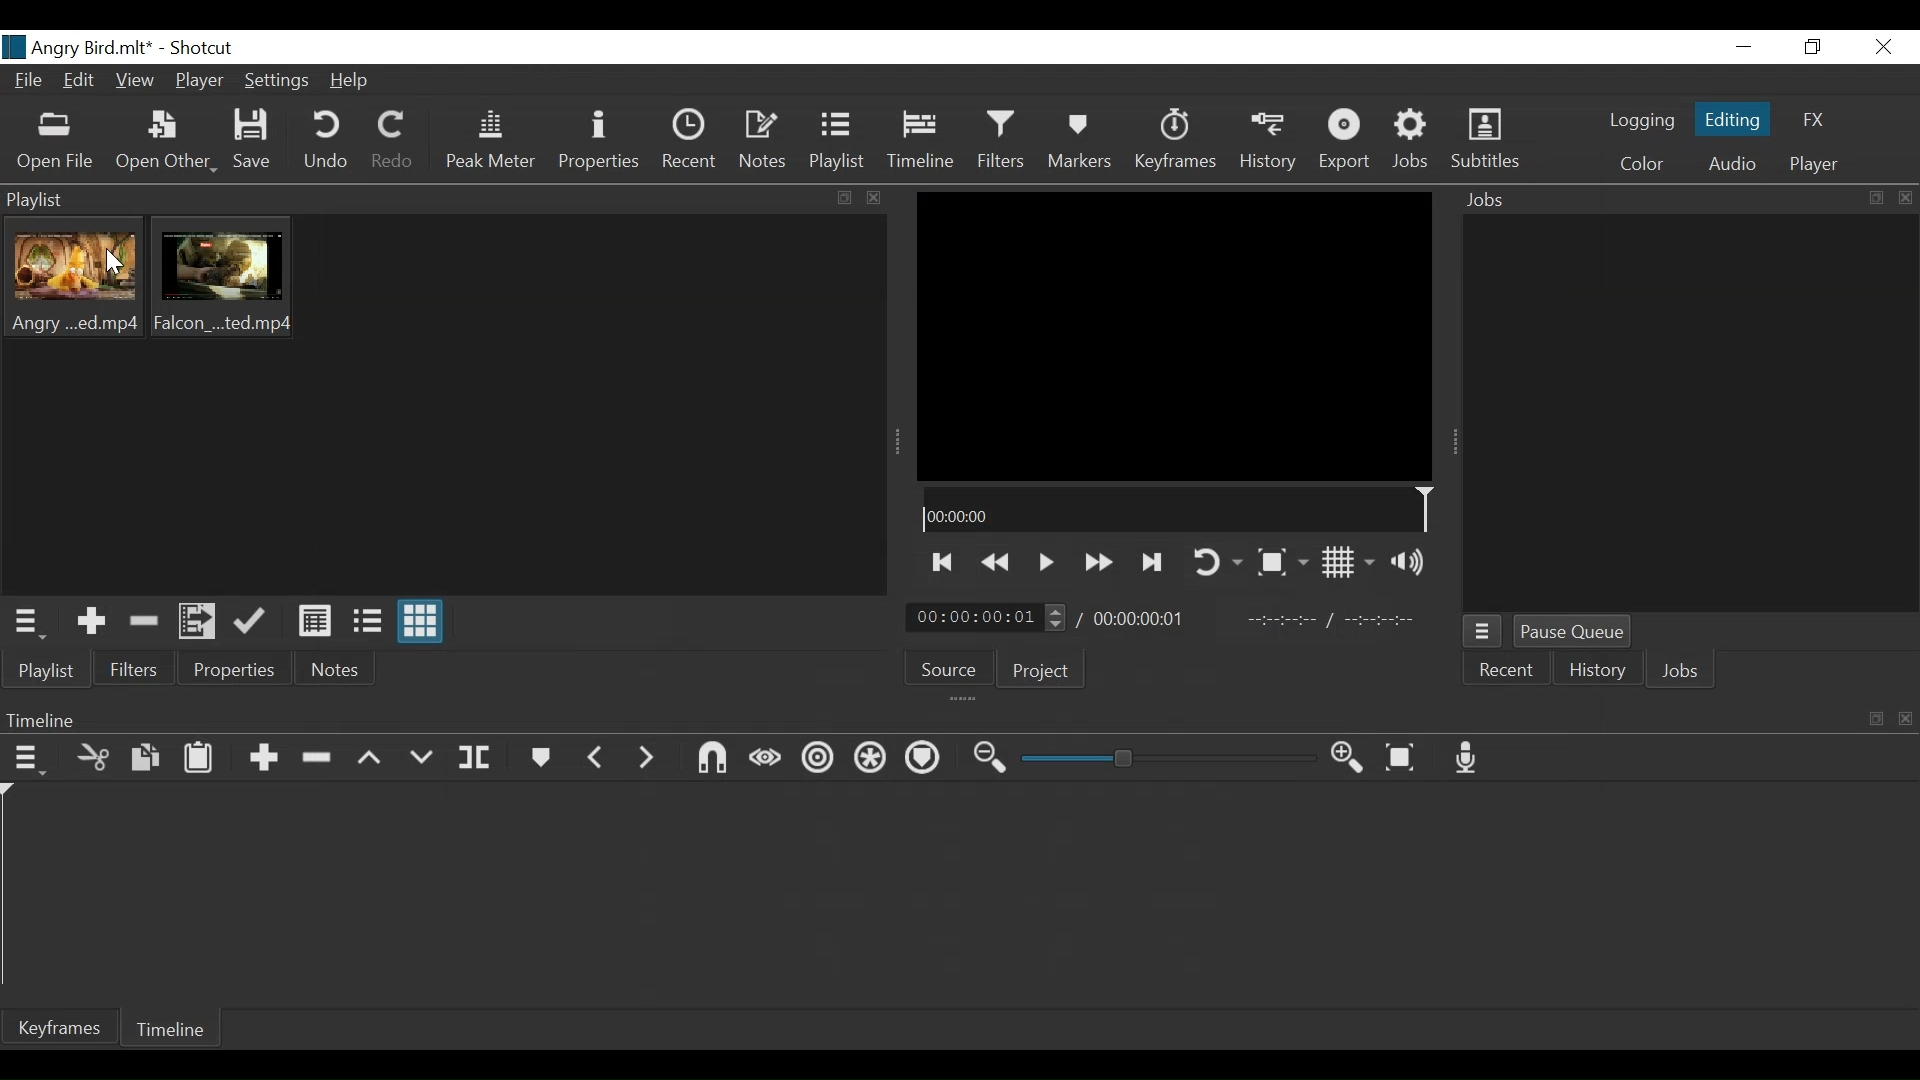 The image size is (1920, 1080). I want to click on Cut, so click(93, 757).